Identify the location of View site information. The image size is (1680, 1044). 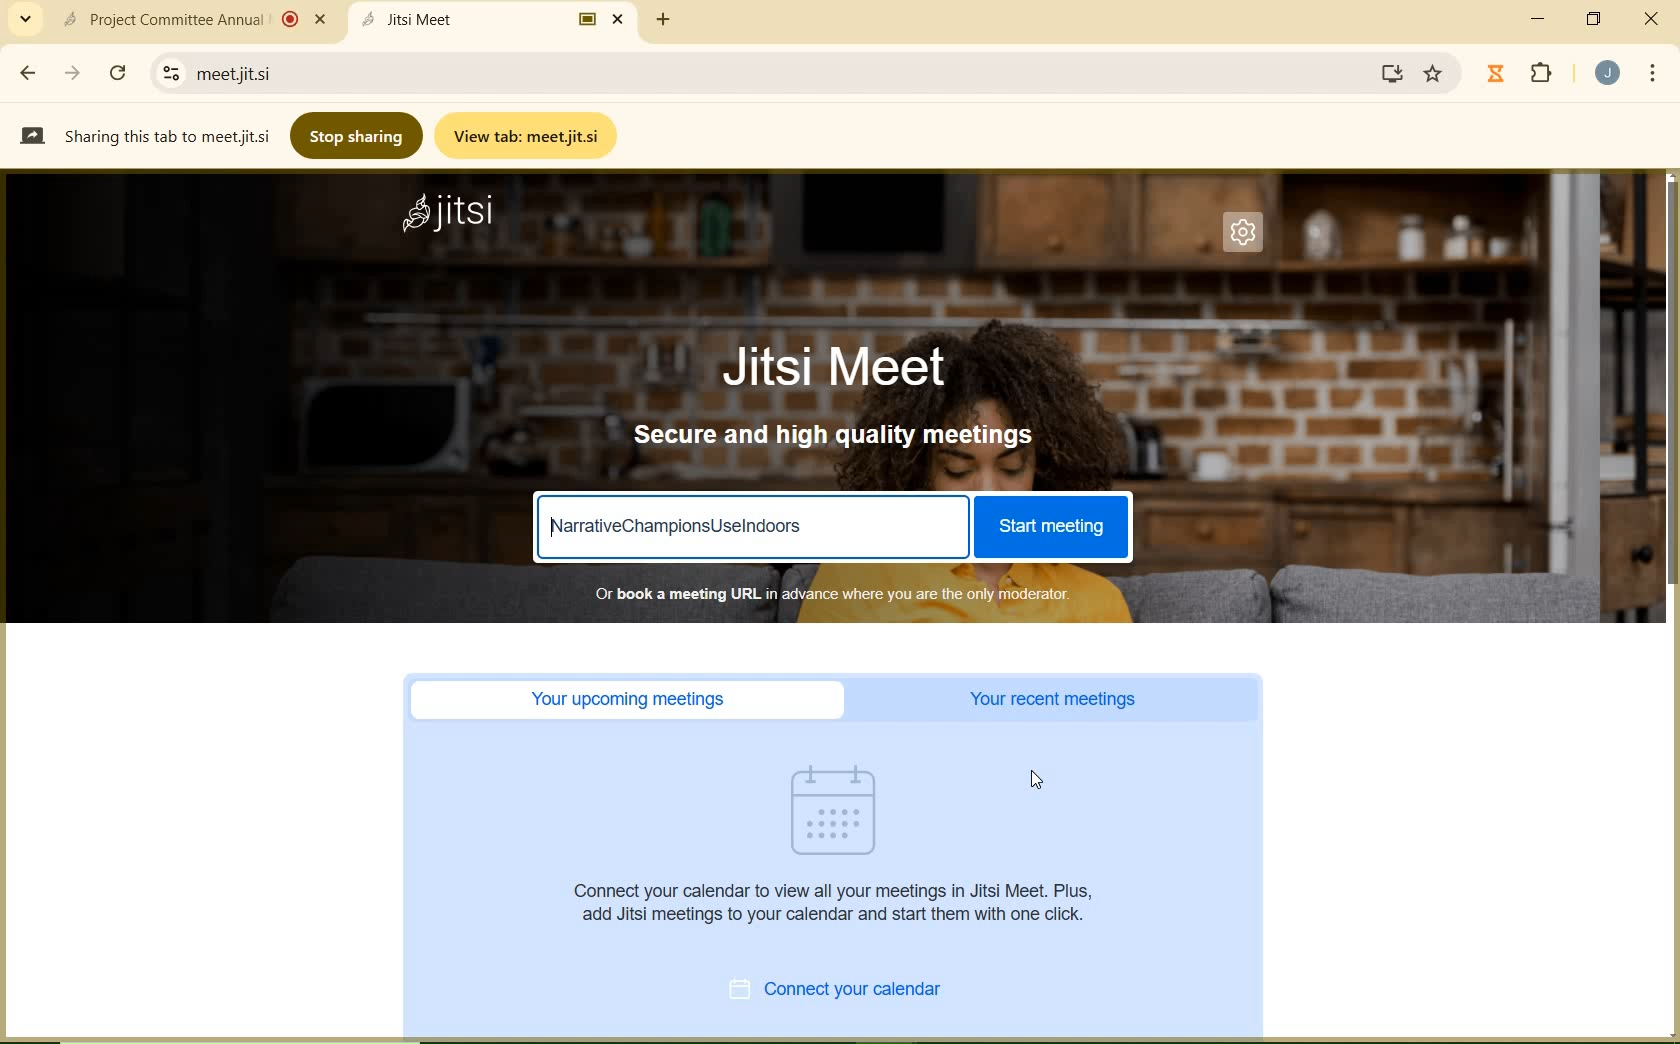
(169, 72).